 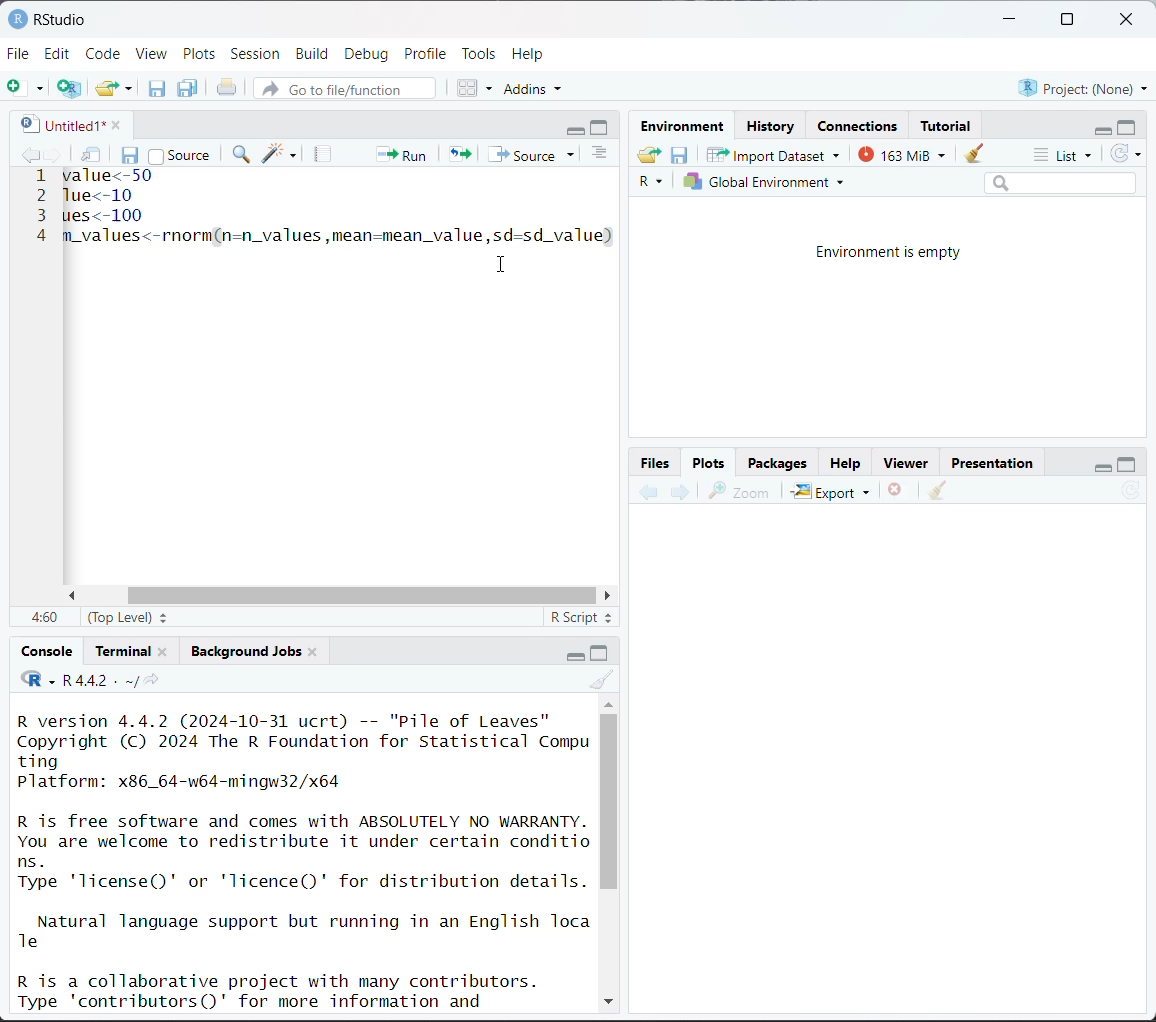 What do you see at coordinates (256, 55) in the screenshot?
I see `Session` at bounding box center [256, 55].